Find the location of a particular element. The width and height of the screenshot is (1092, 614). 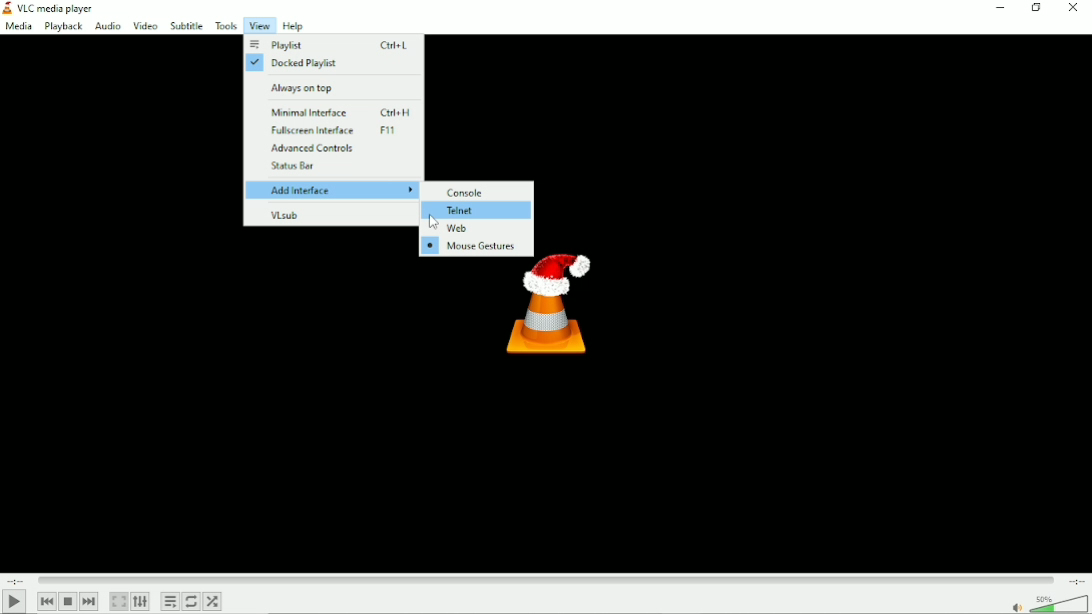

View is located at coordinates (258, 26).